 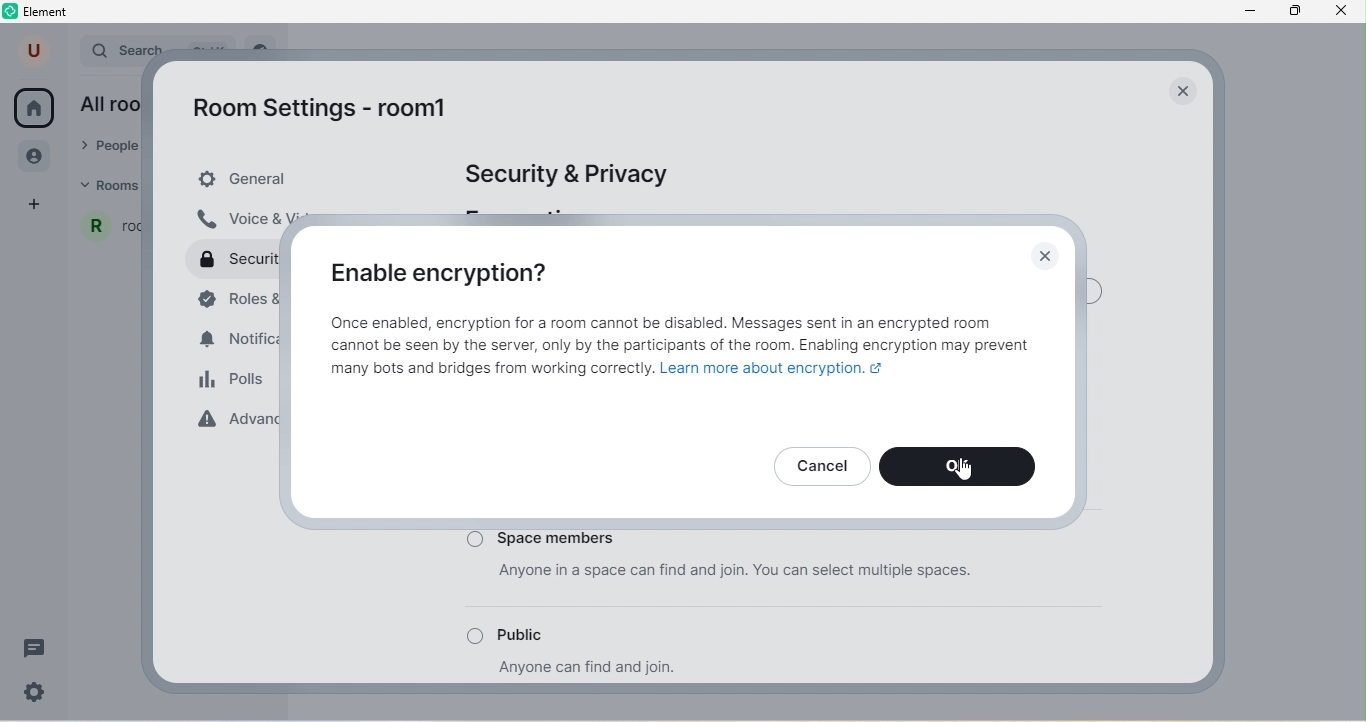 I want to click on public, so click(x=555, y=638).